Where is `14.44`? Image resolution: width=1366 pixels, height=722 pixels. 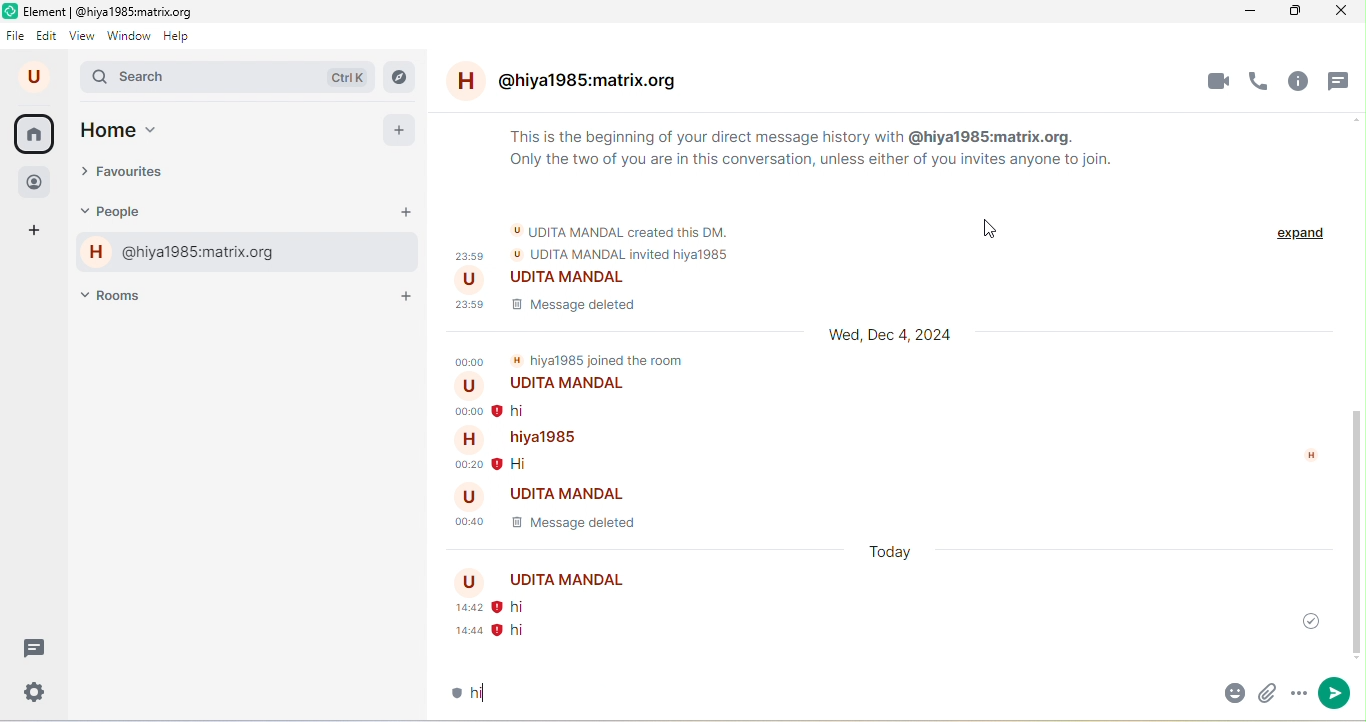 14.44 is located at coordinates (461, 631).